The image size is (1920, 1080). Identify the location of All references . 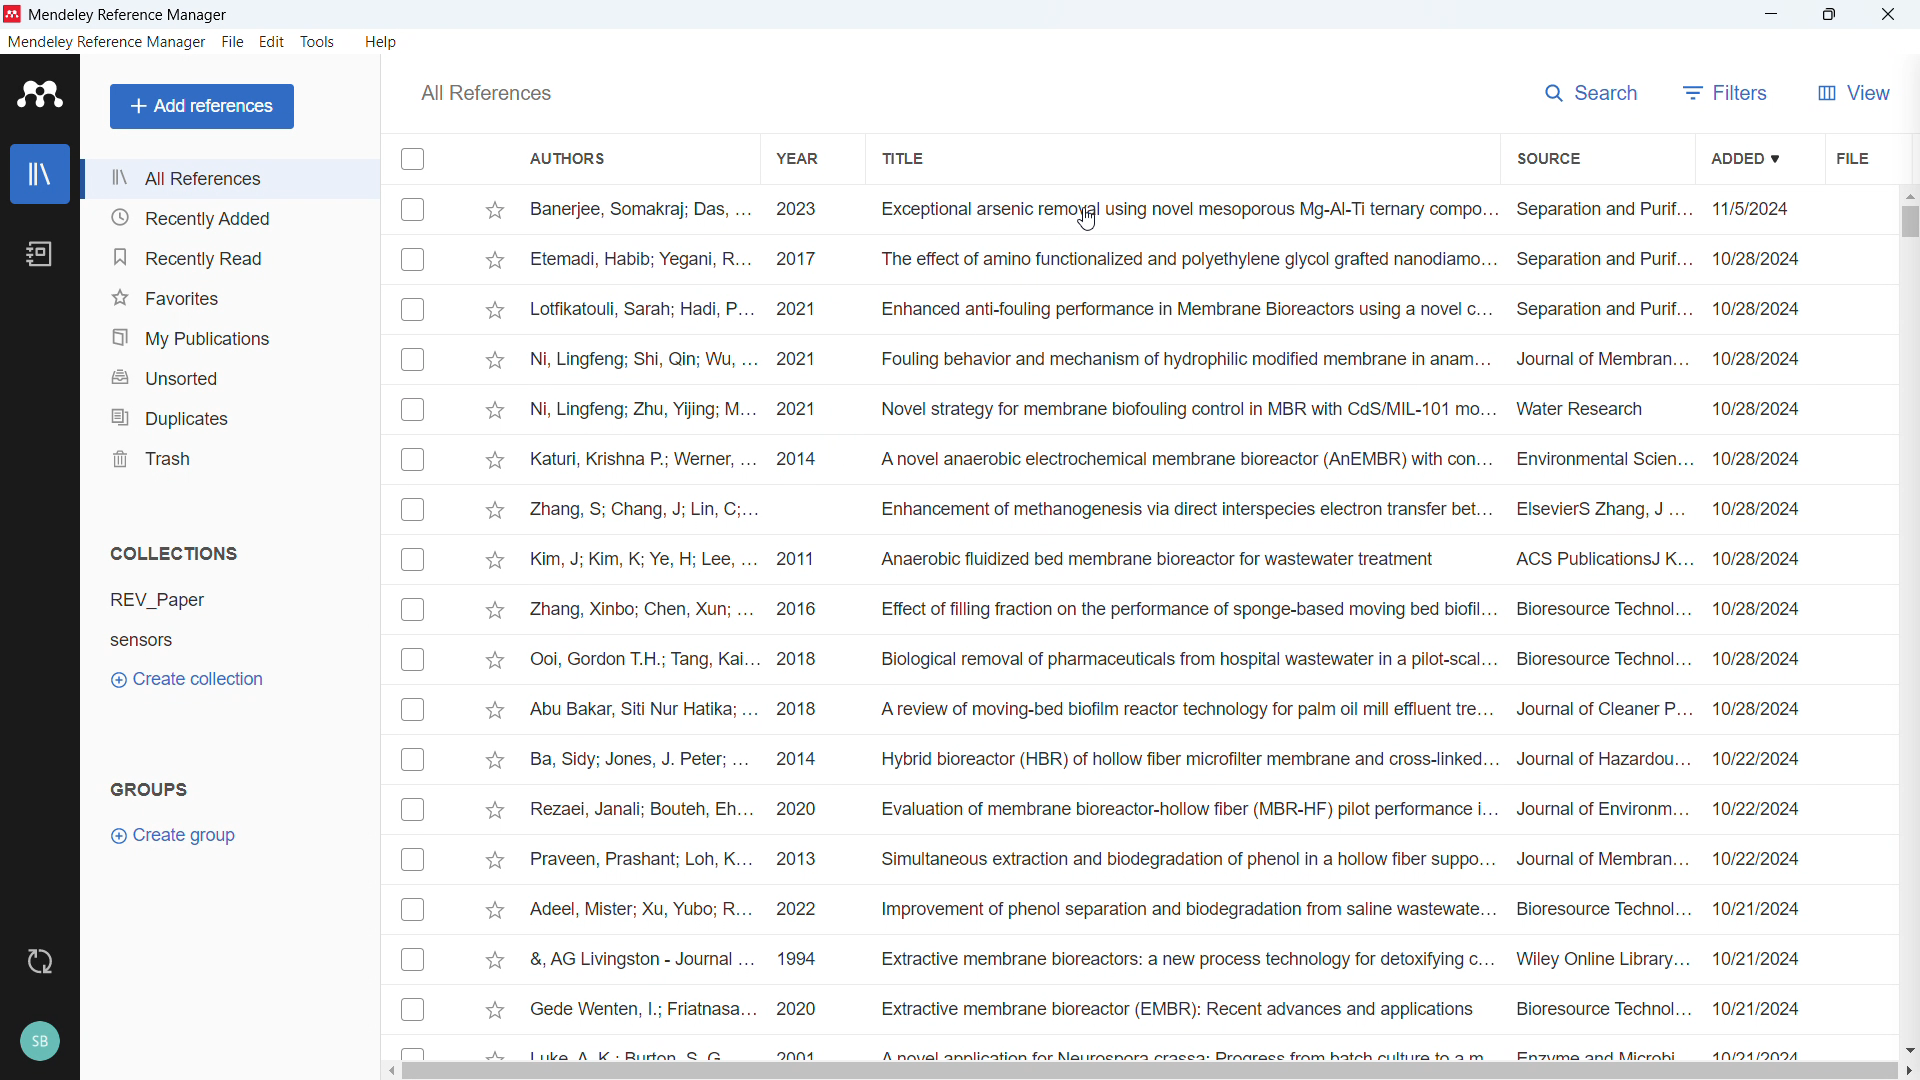
(228, 178).